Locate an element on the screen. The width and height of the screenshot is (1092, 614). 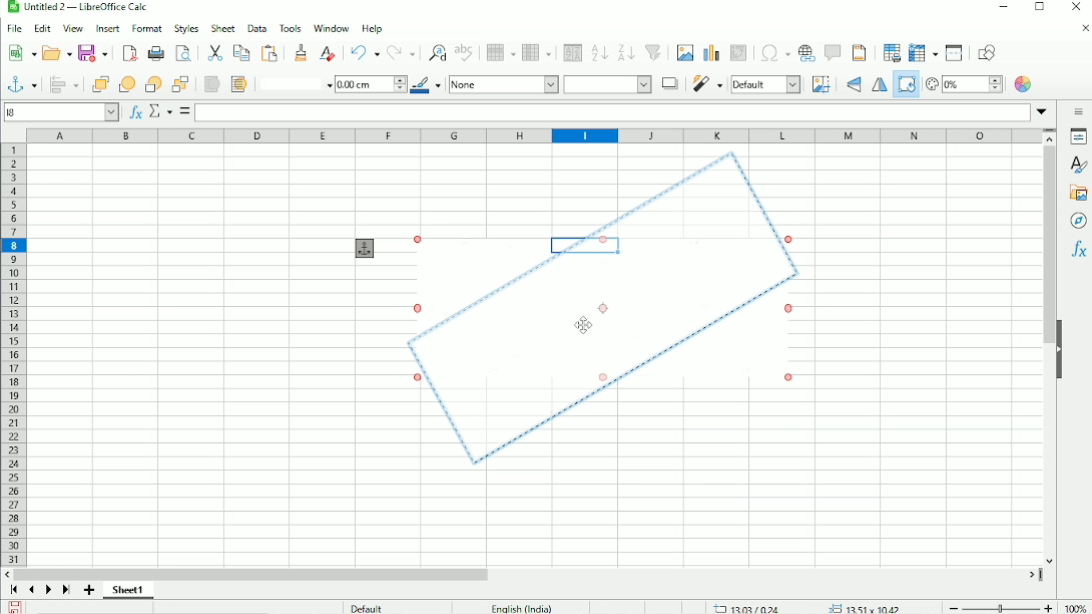
Close document is located at coordinates (1084, 29).